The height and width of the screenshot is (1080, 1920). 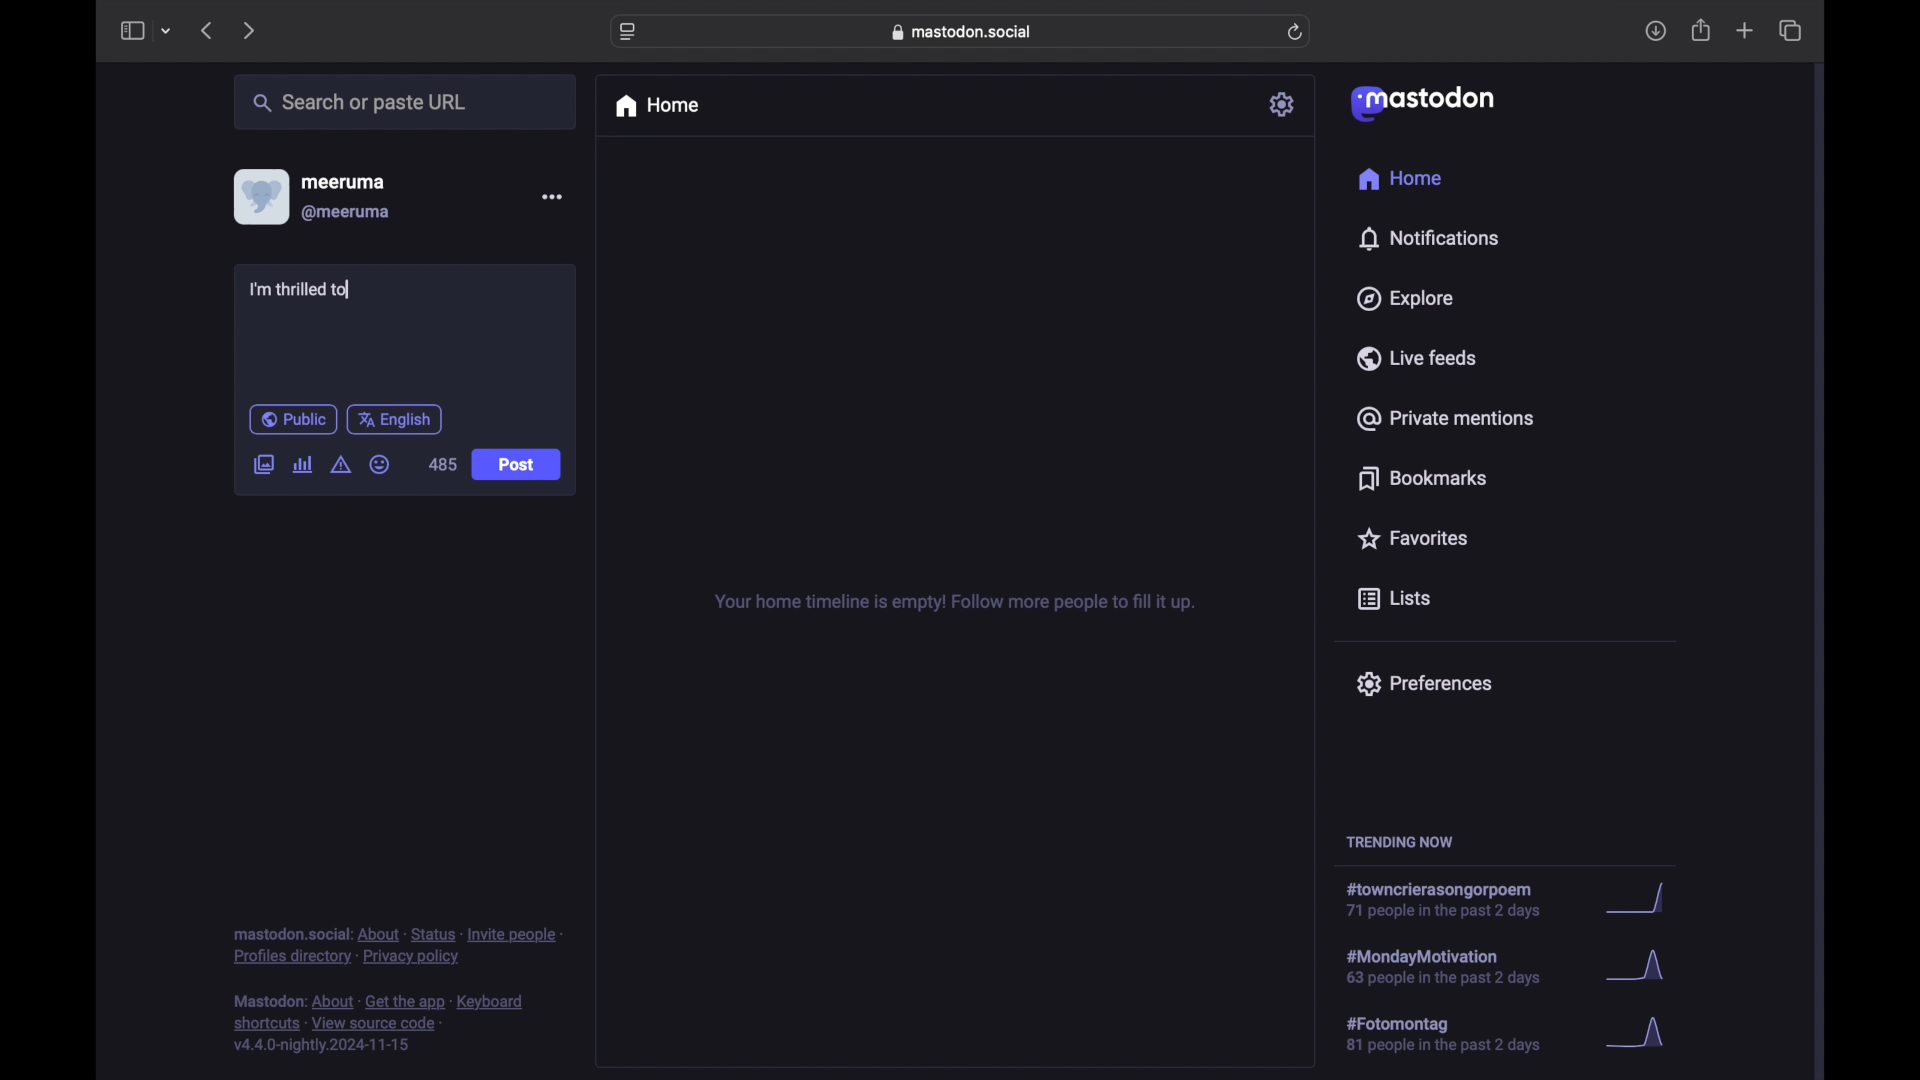 What do you see at coordinates (304, 465) in the screenshot?
I see `add poll` at bounding box center [304, 465].